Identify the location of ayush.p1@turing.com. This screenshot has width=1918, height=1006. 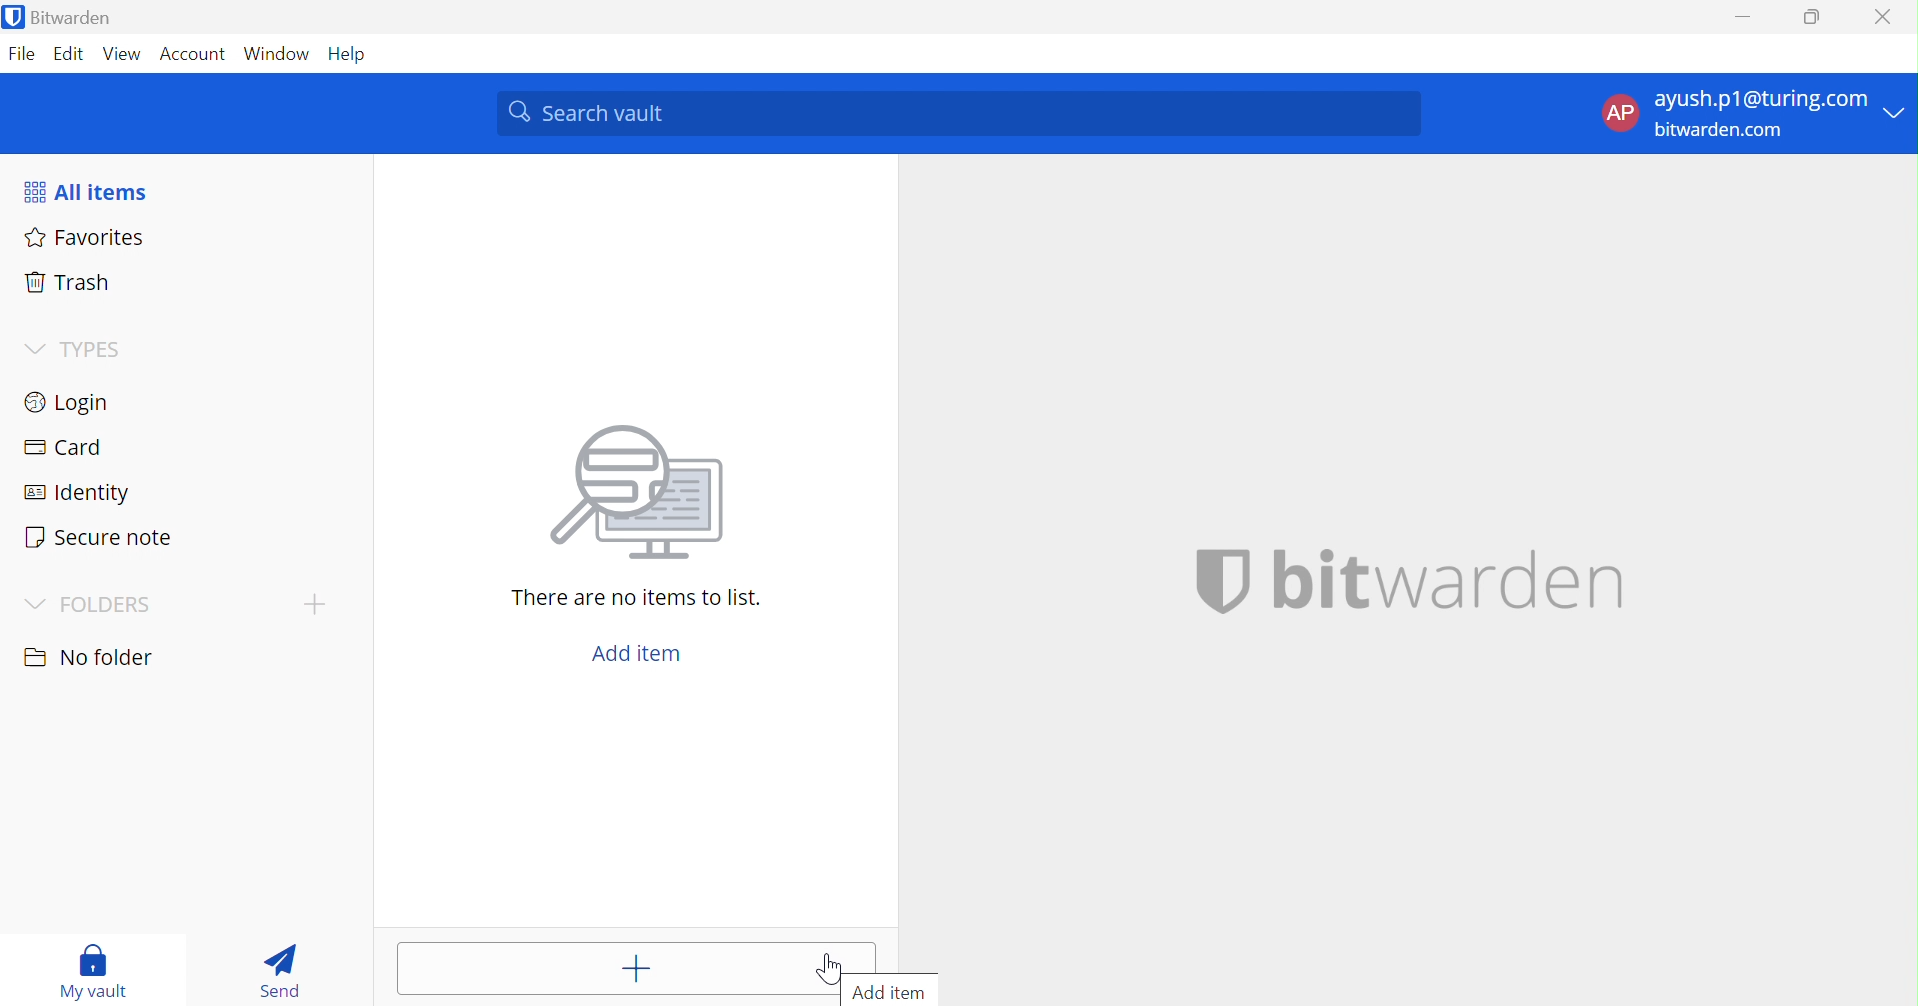
(1760, 96).